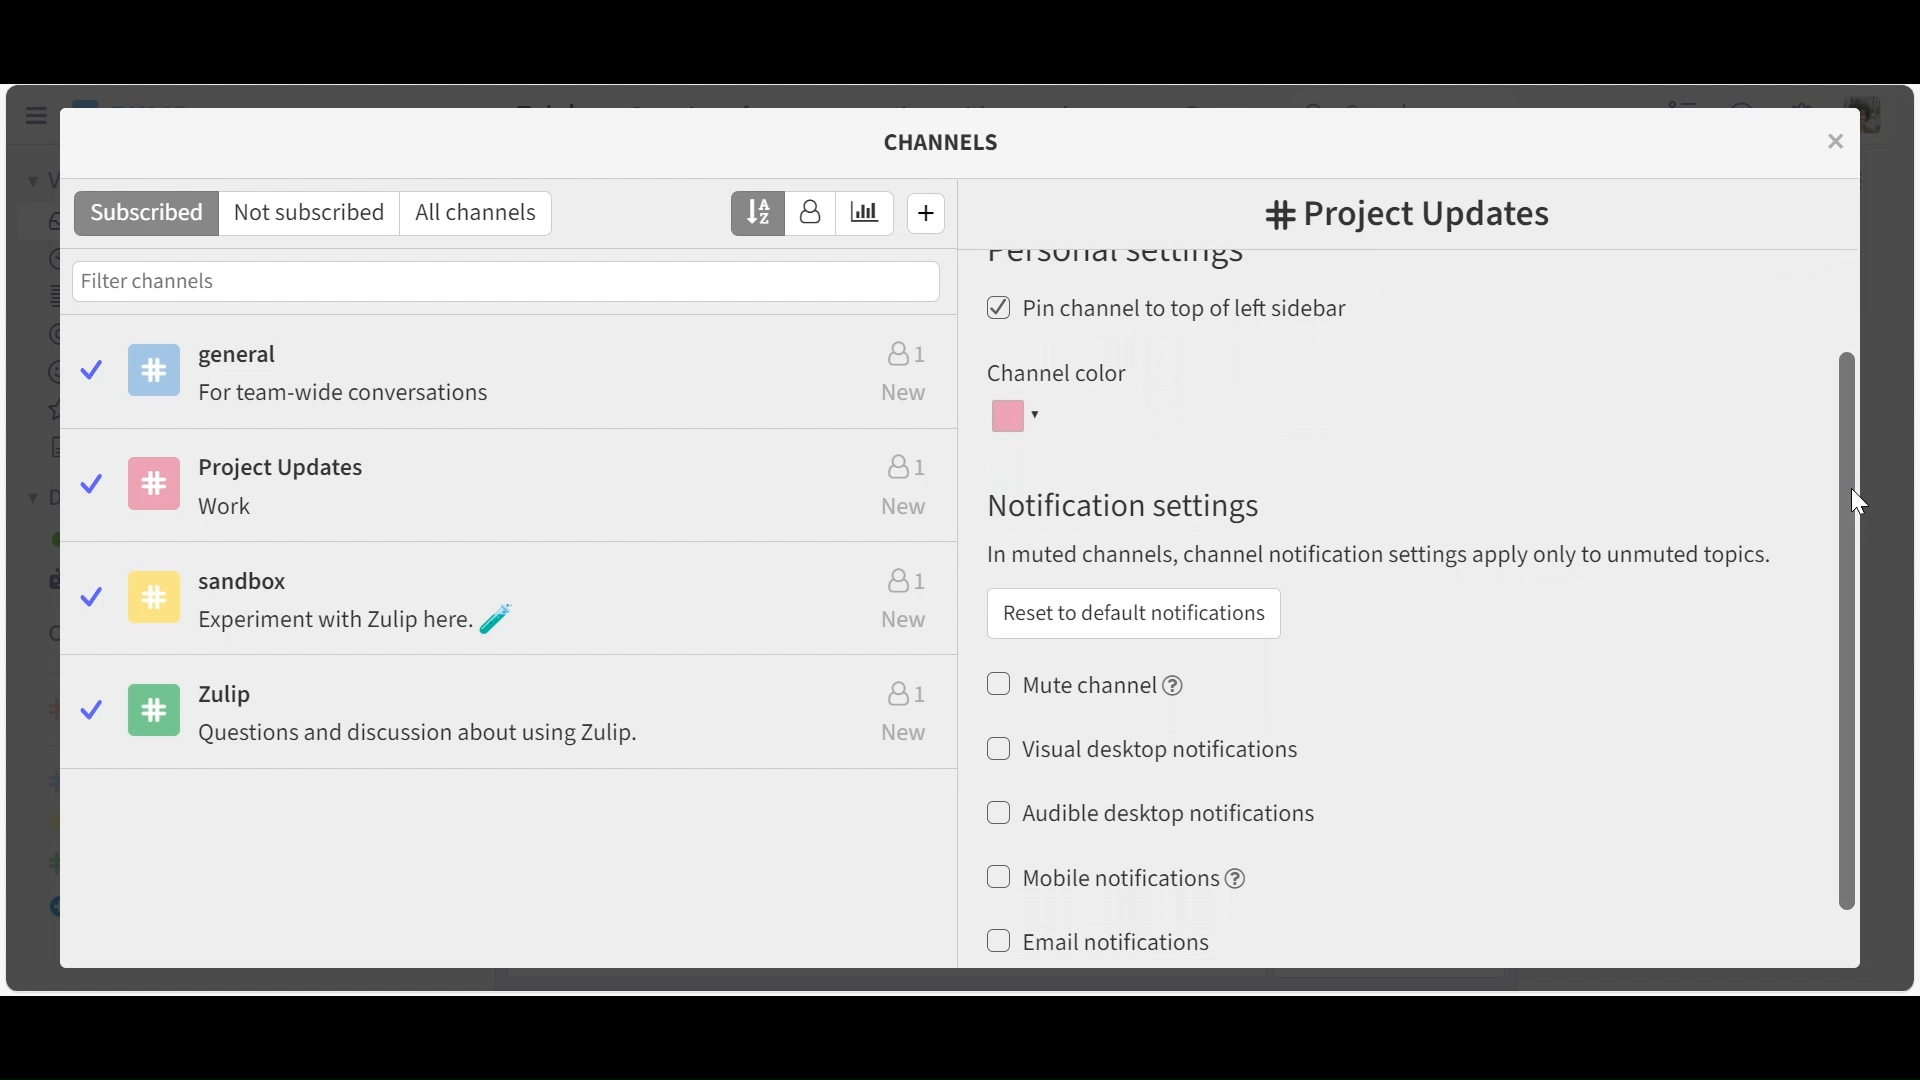 The width and height of the screenshot is (1920, 1080). Describe the element at coordinates (513, 378) in the screenshot. I see `Subscribed channels` at that location.